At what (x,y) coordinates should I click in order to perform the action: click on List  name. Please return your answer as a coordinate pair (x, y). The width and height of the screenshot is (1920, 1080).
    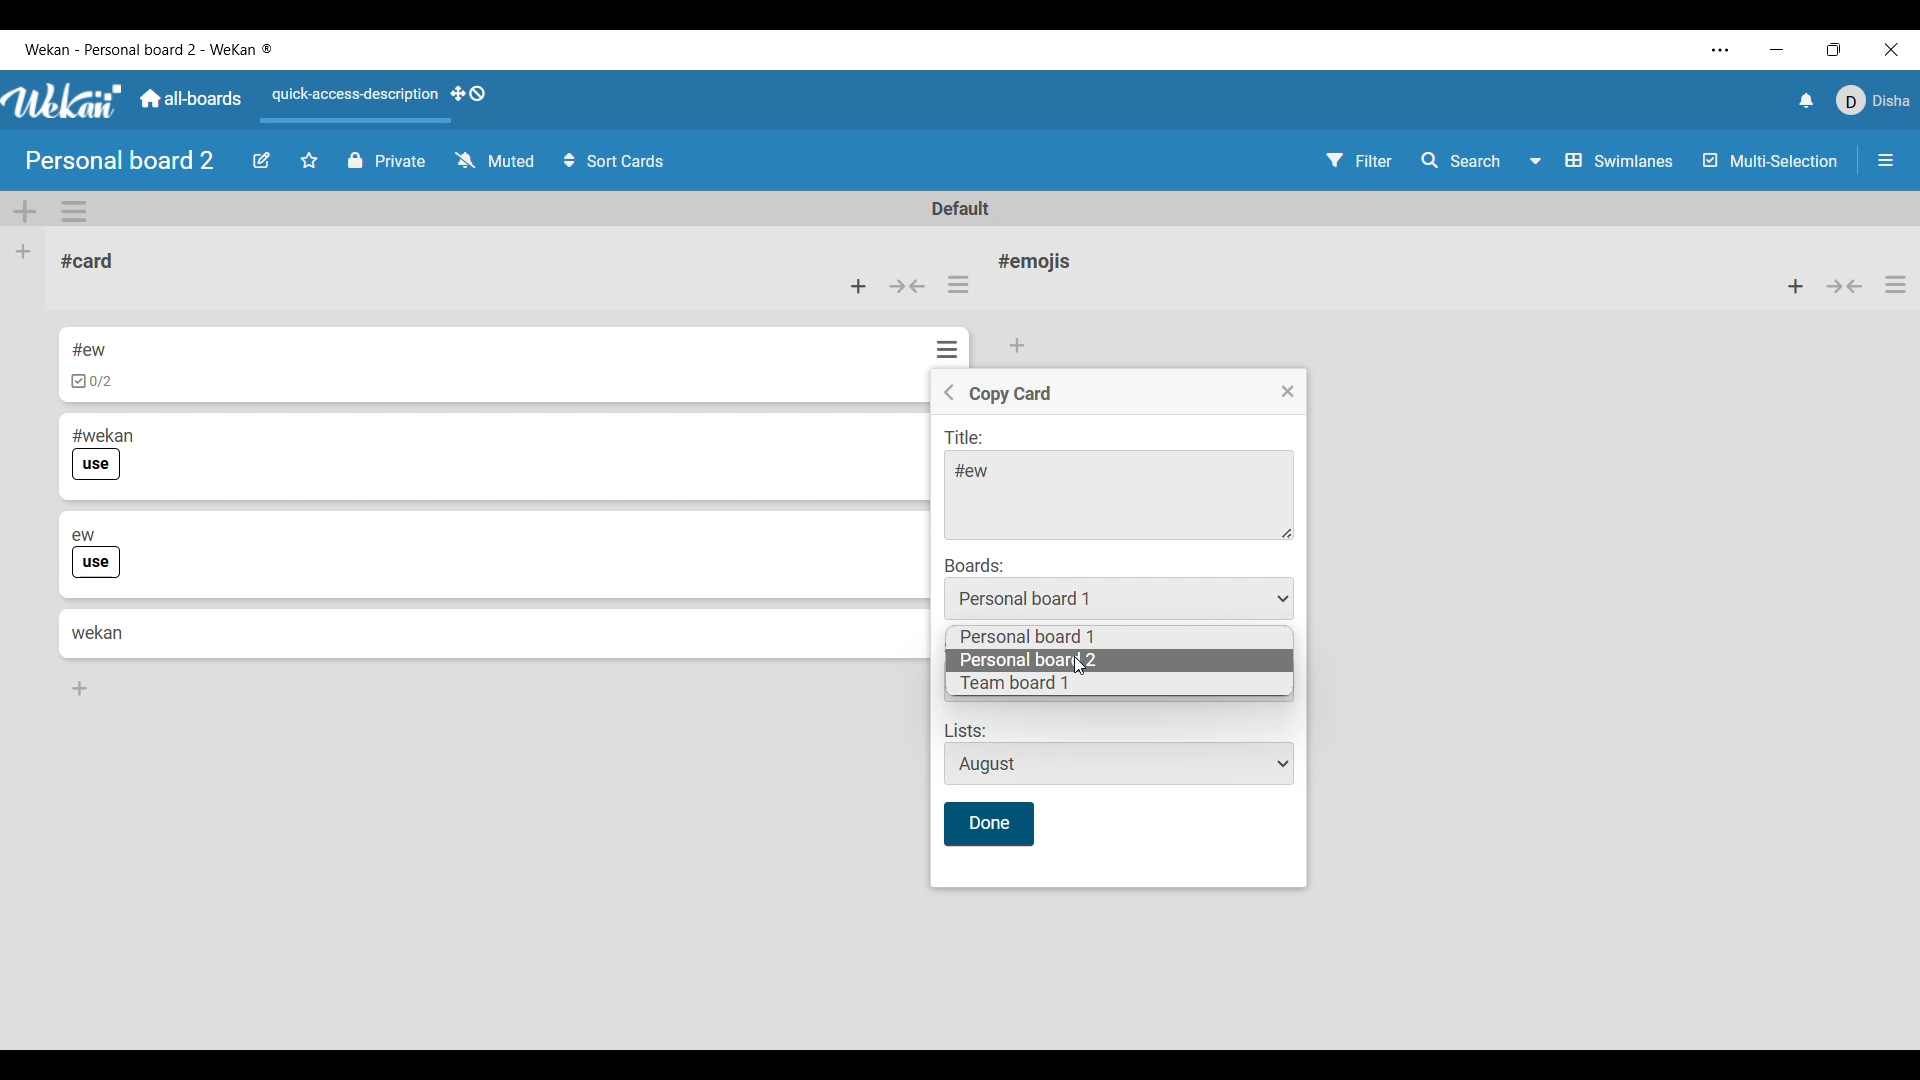
    Looking at the image, I should click on (1034, 261).